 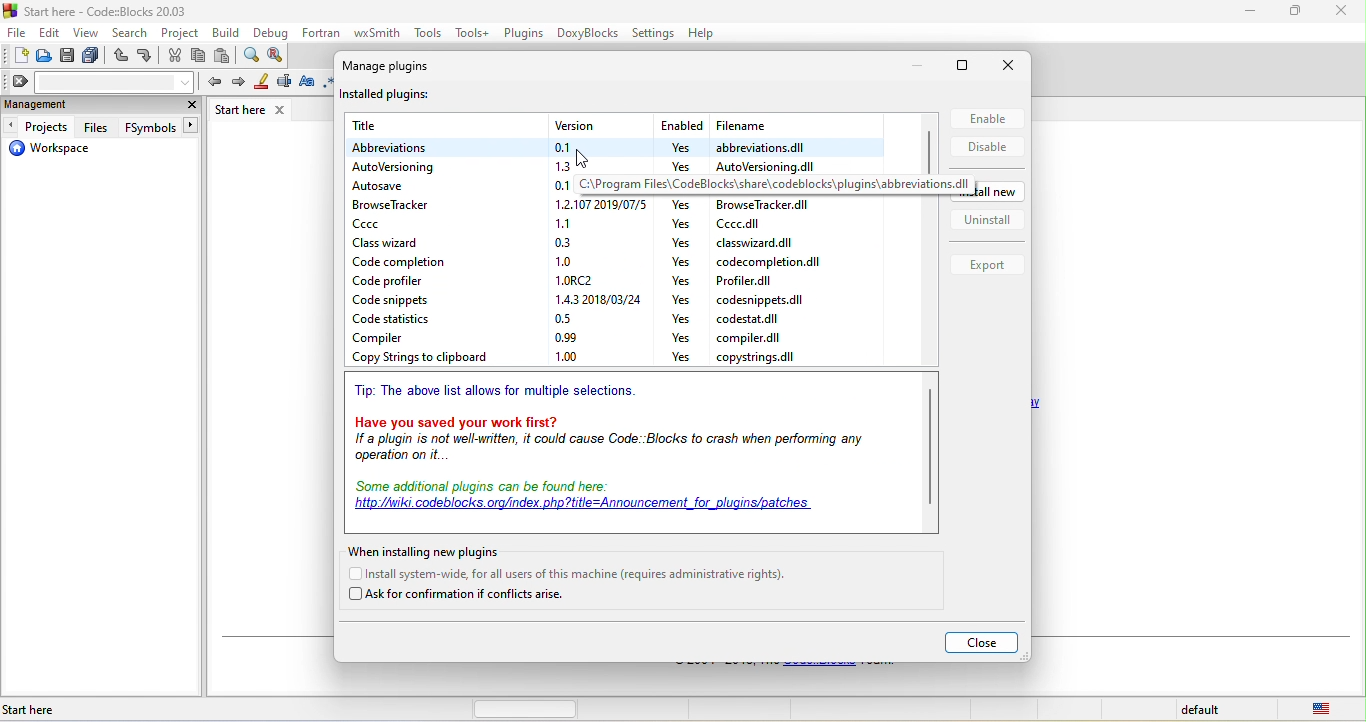 What do you see at coordinates (510, 390) in the screenshot?
I see `tip: the above list allows for multiple selections` at bounding box center [510, 390].